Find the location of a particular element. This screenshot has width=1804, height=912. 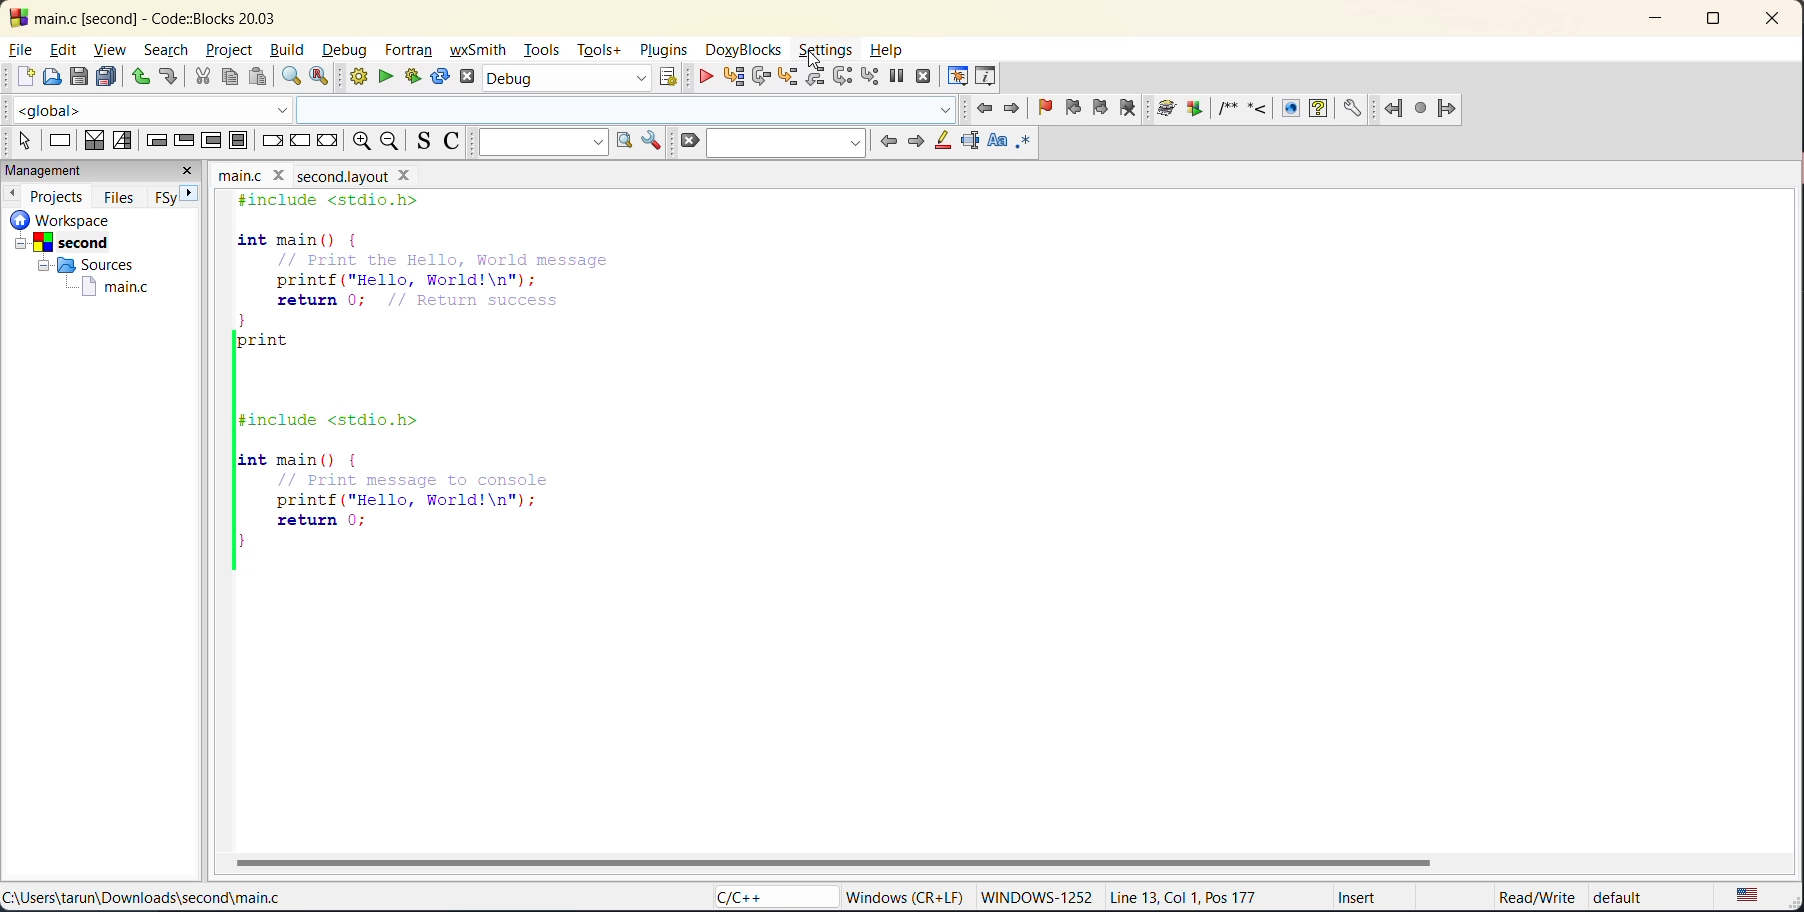

continue instruction is located at coordinates (301, 142).